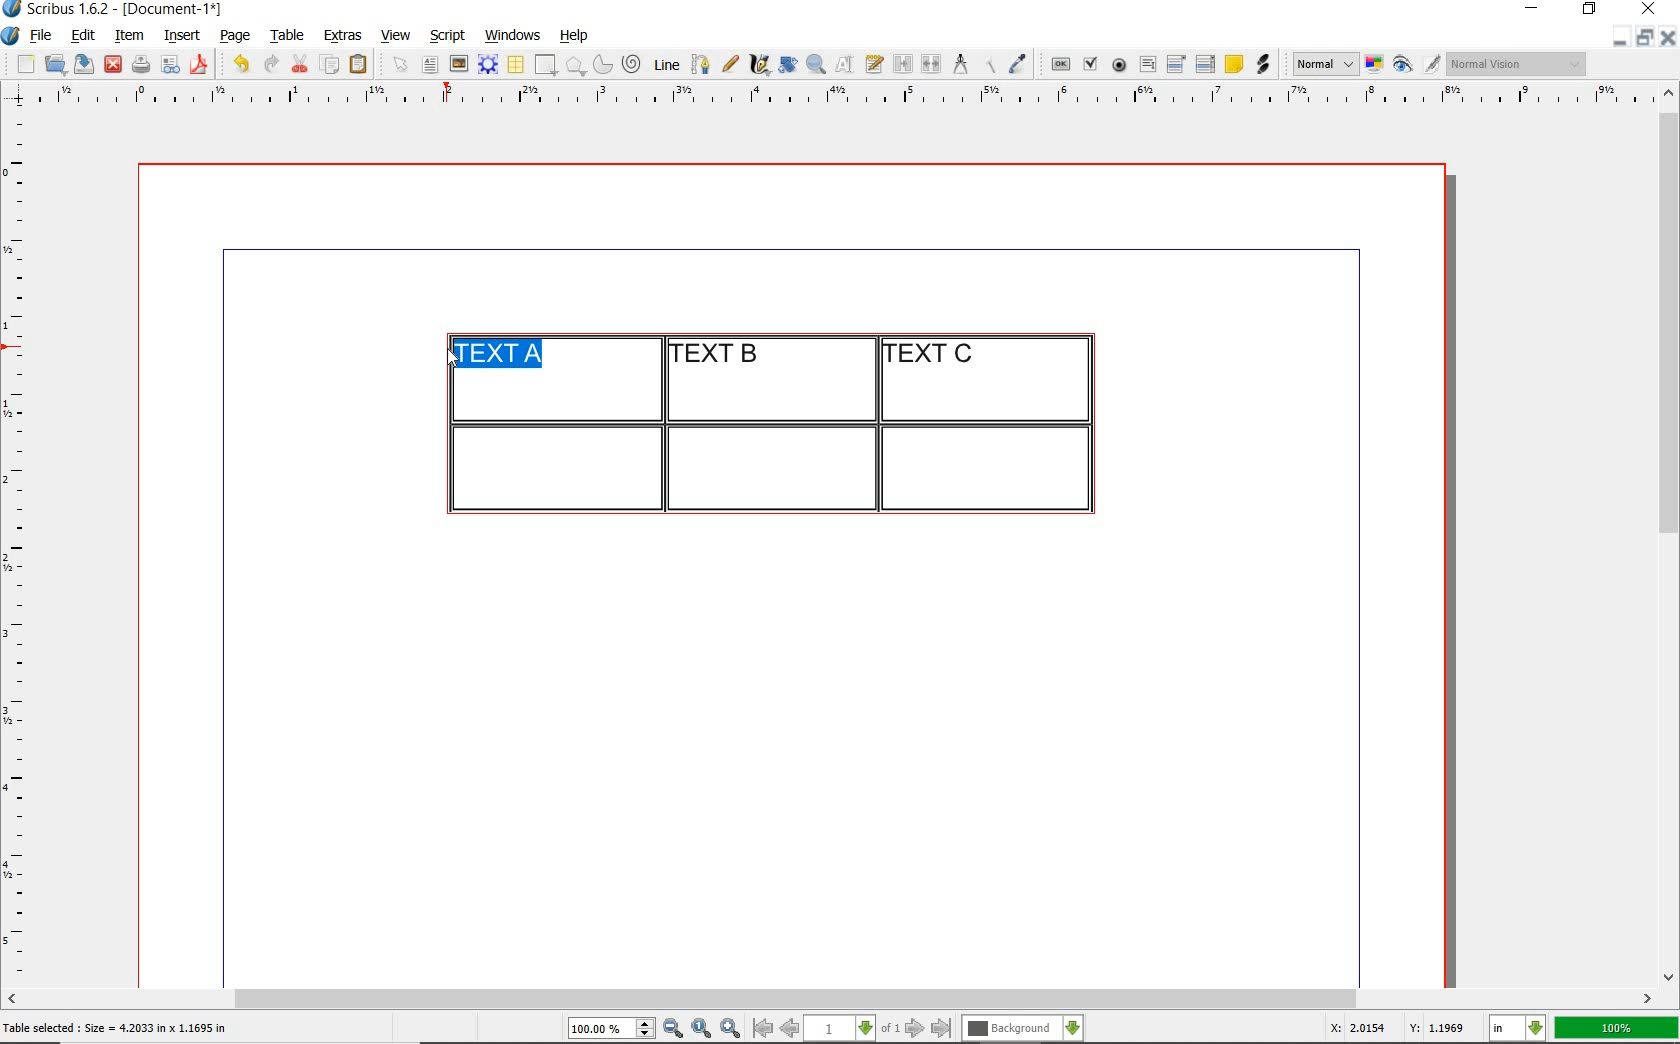 This screenshot has width=1680, height=1044. I want to click on edit contents of frame, so click(845, 63).